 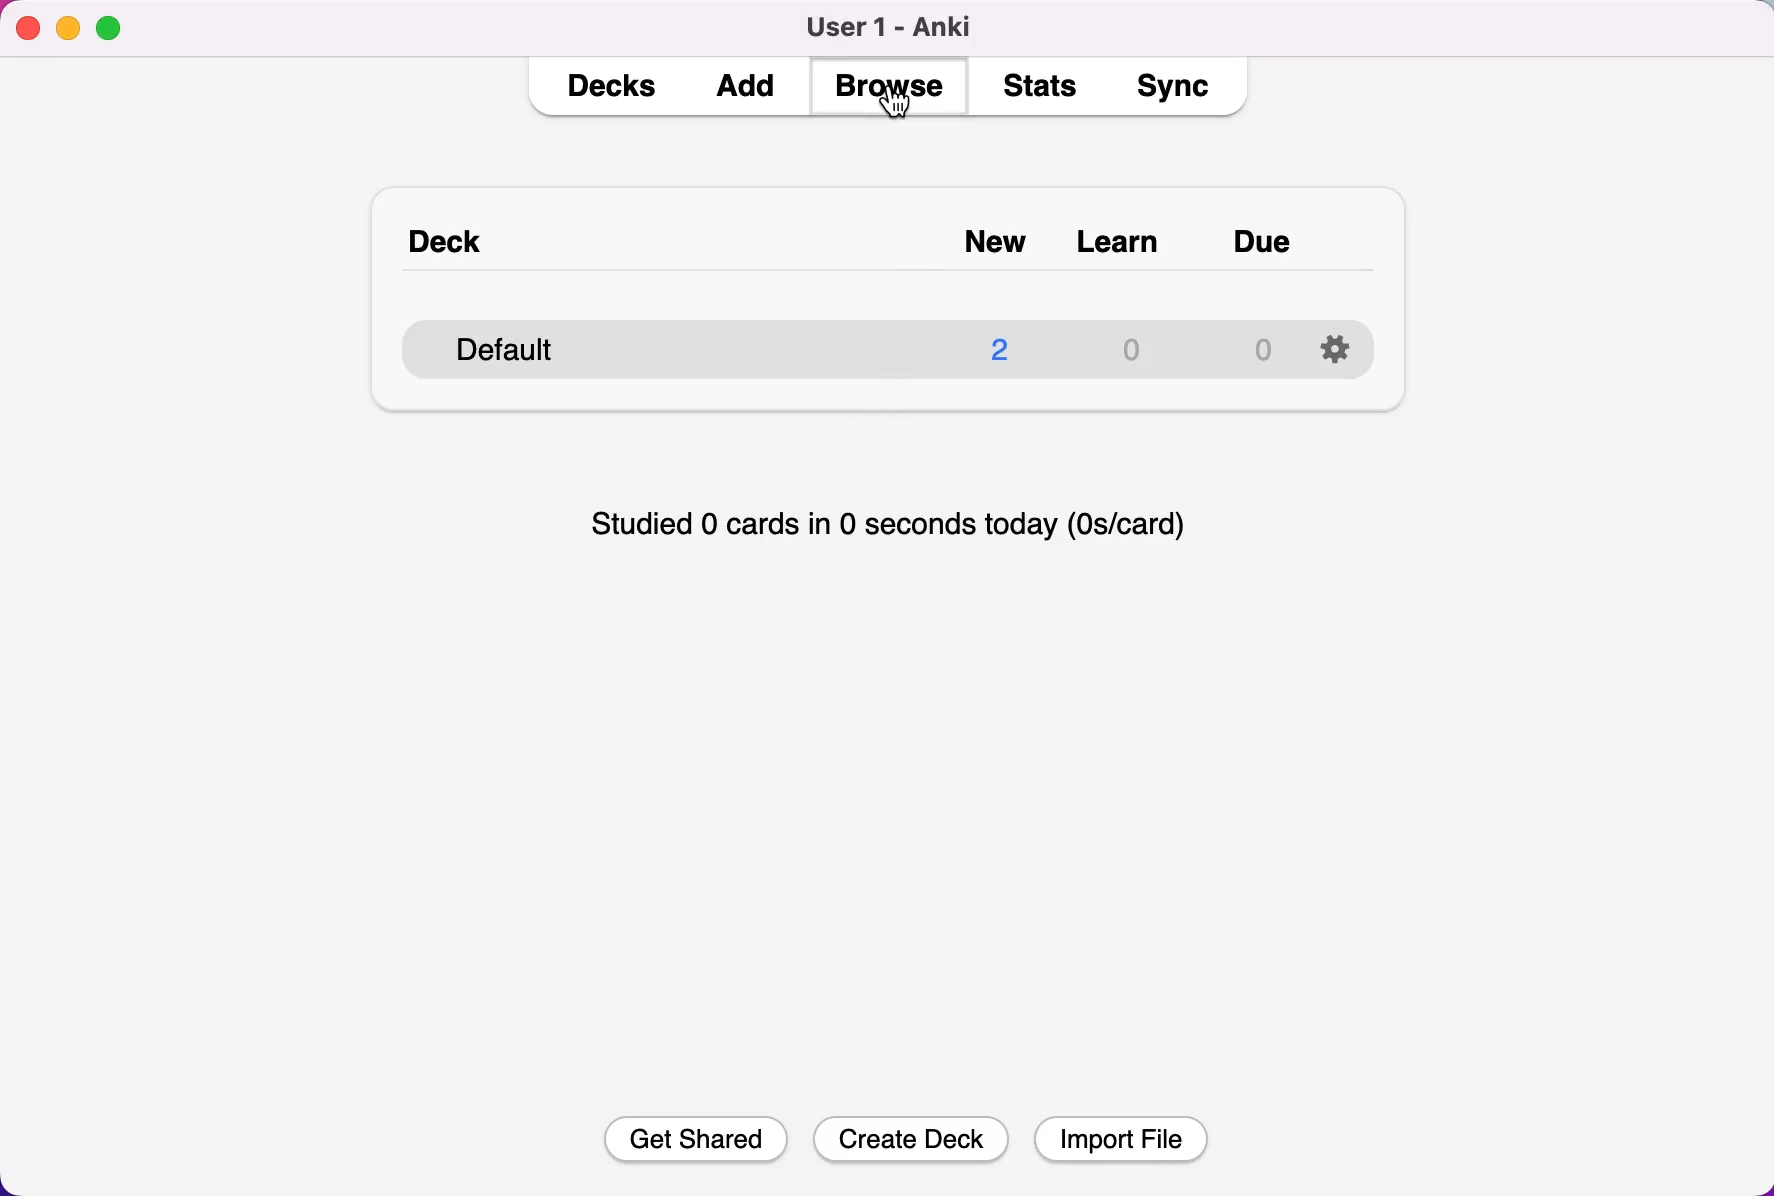 I want to click on user 1 - Anki, so click(x=896, y=28).